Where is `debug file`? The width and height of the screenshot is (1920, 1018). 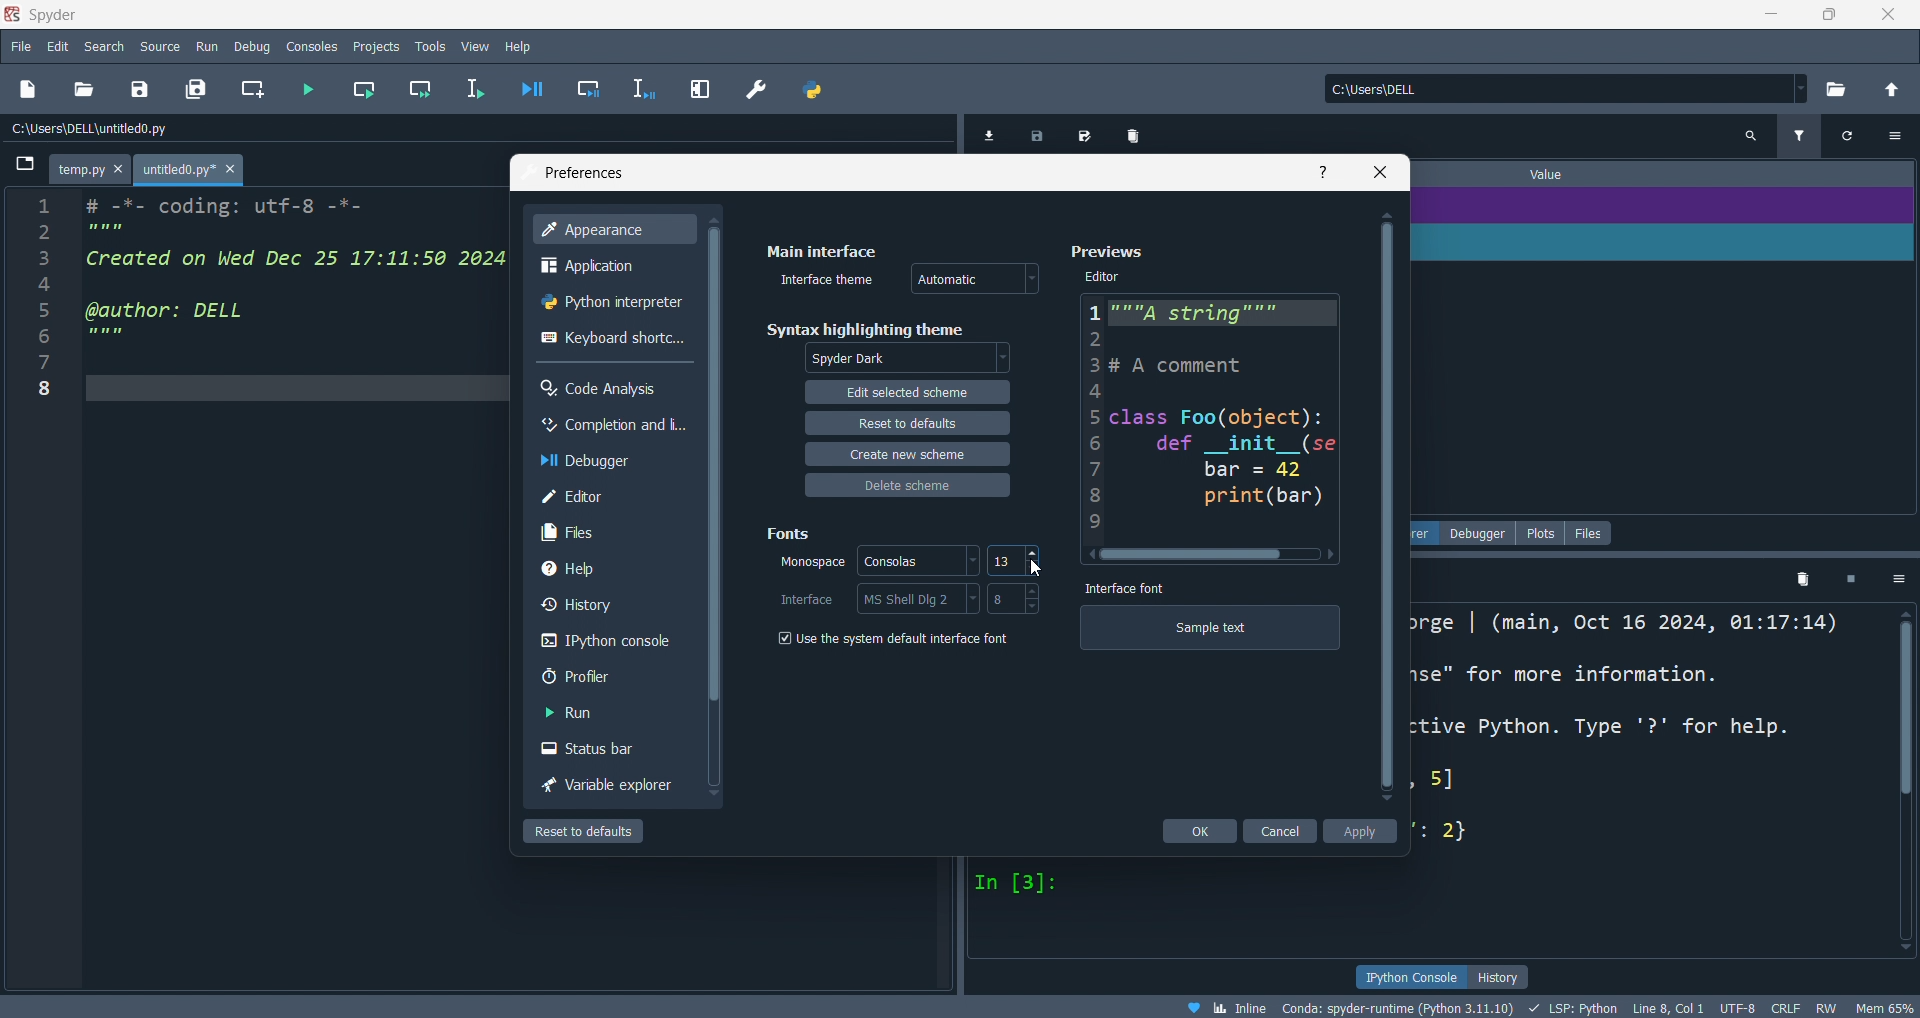 debug file is located at coordinates (536, 90).